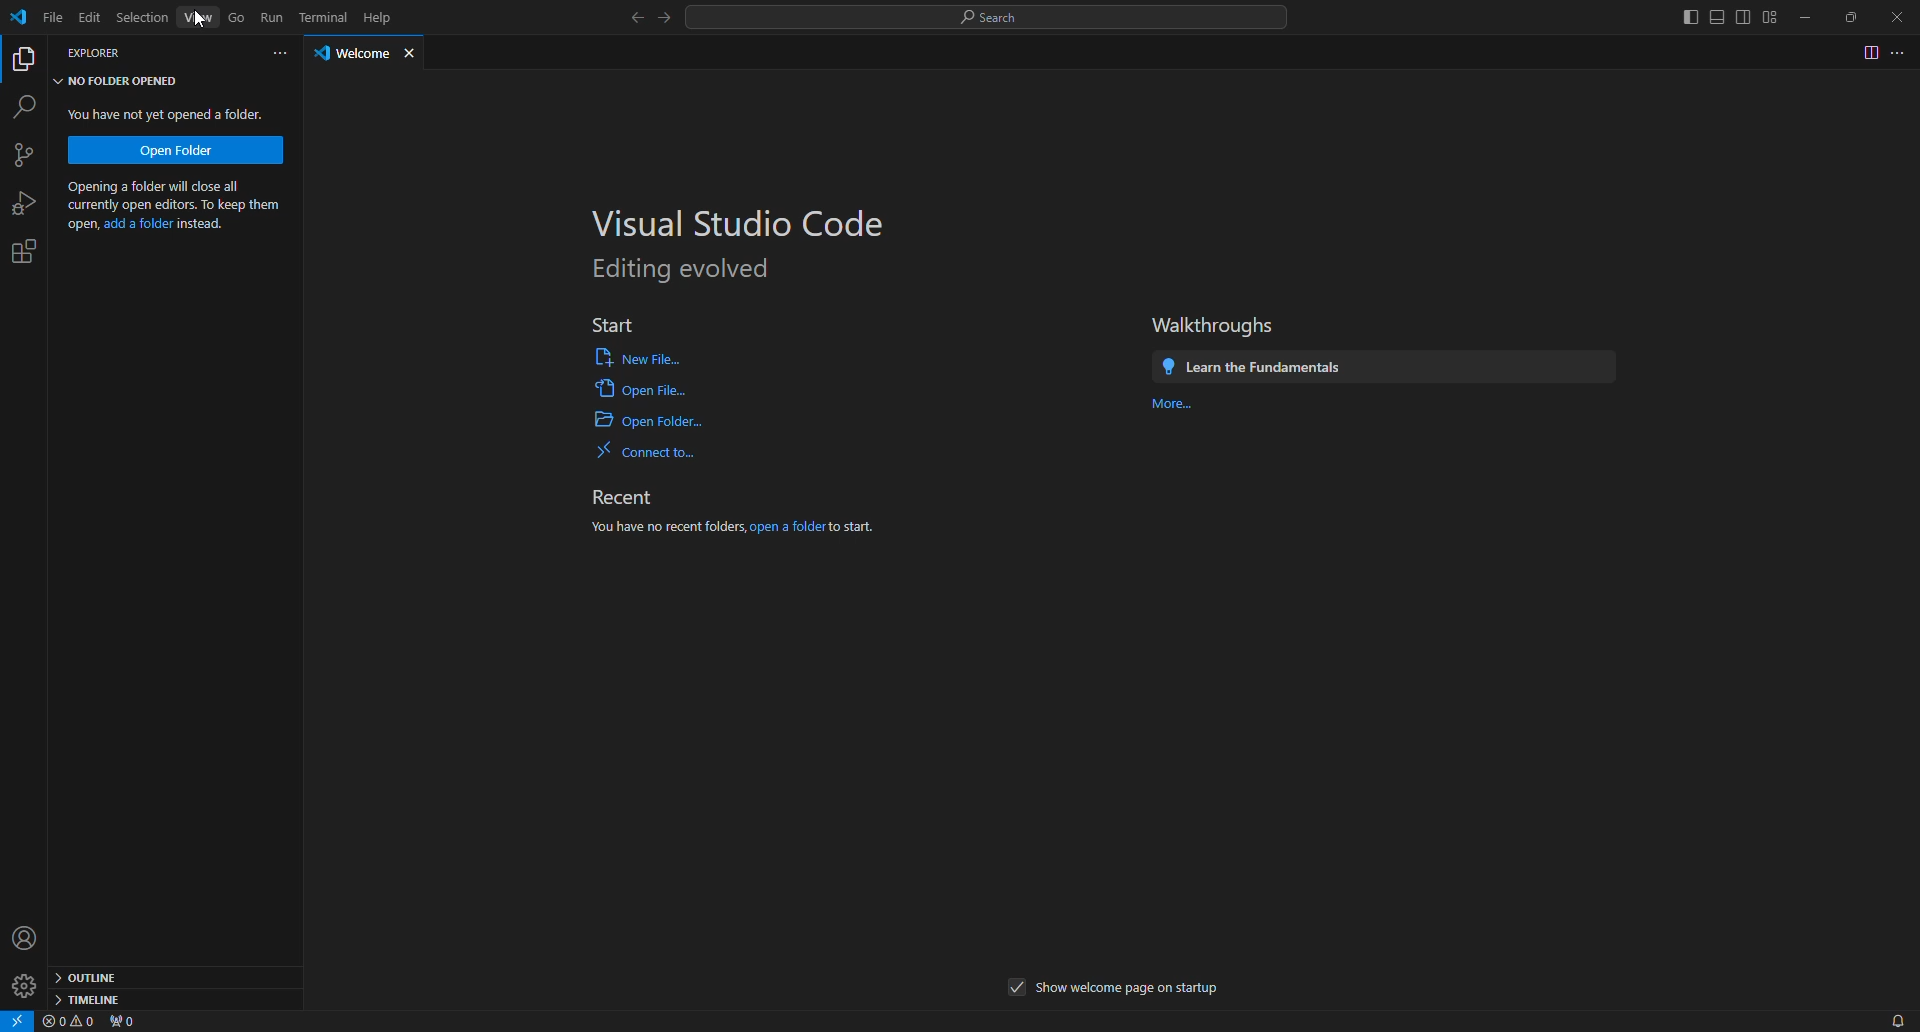 This screenshot has width=1920, height=1032. I want to click on Move to sides, so click(1719, 18).